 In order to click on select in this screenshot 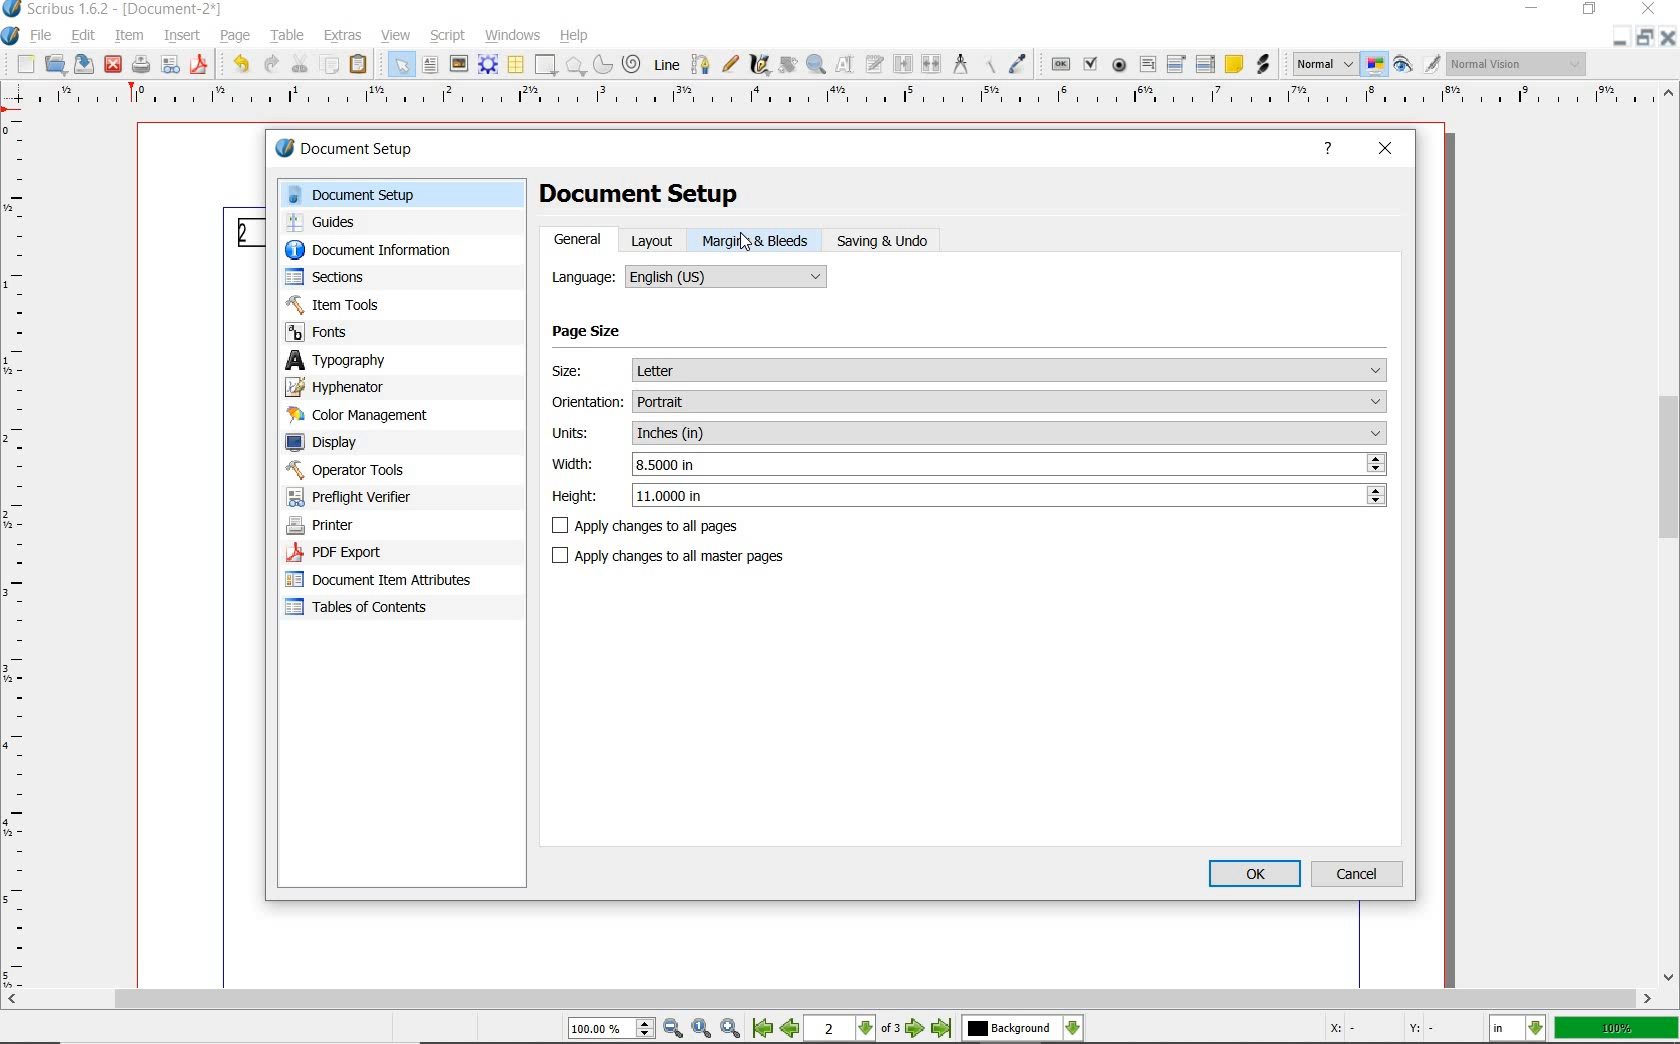, I will do `click(402, 69)`.